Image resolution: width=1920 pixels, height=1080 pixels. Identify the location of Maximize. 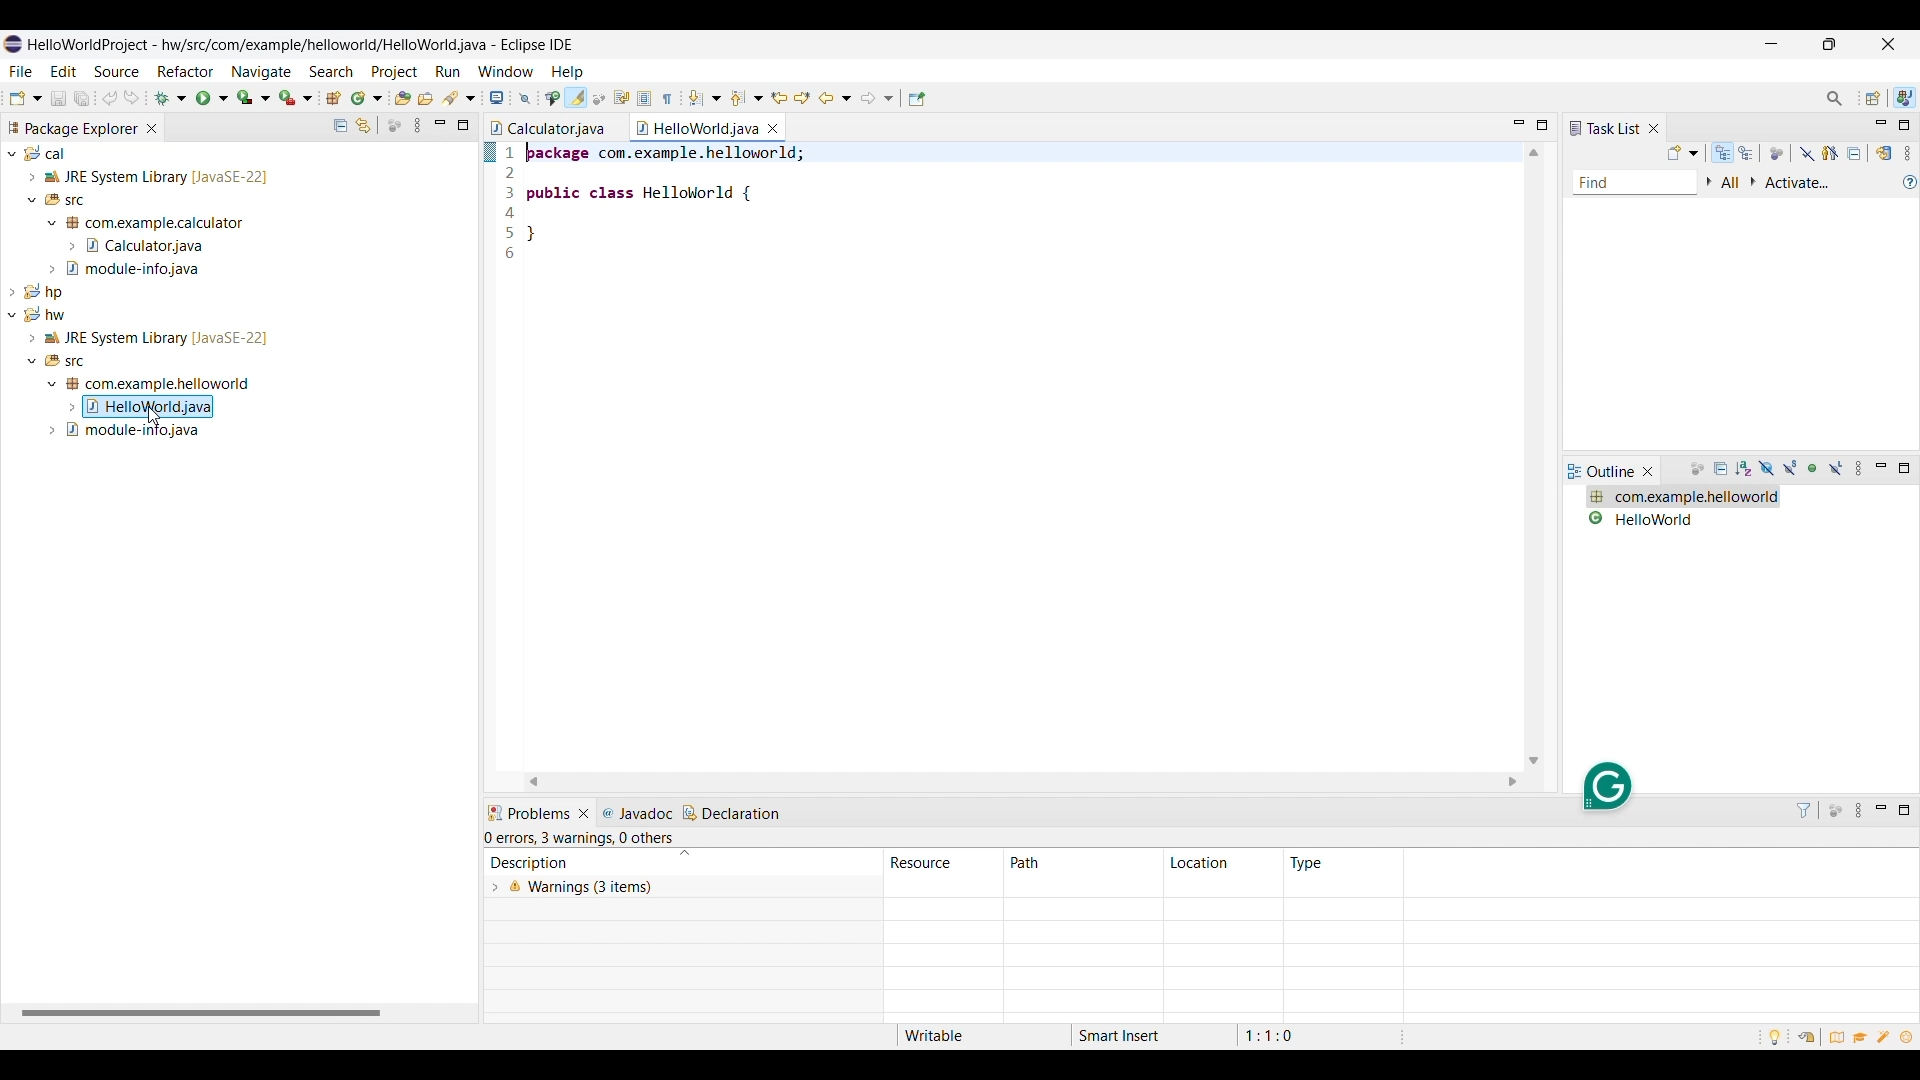
(1542, 125).